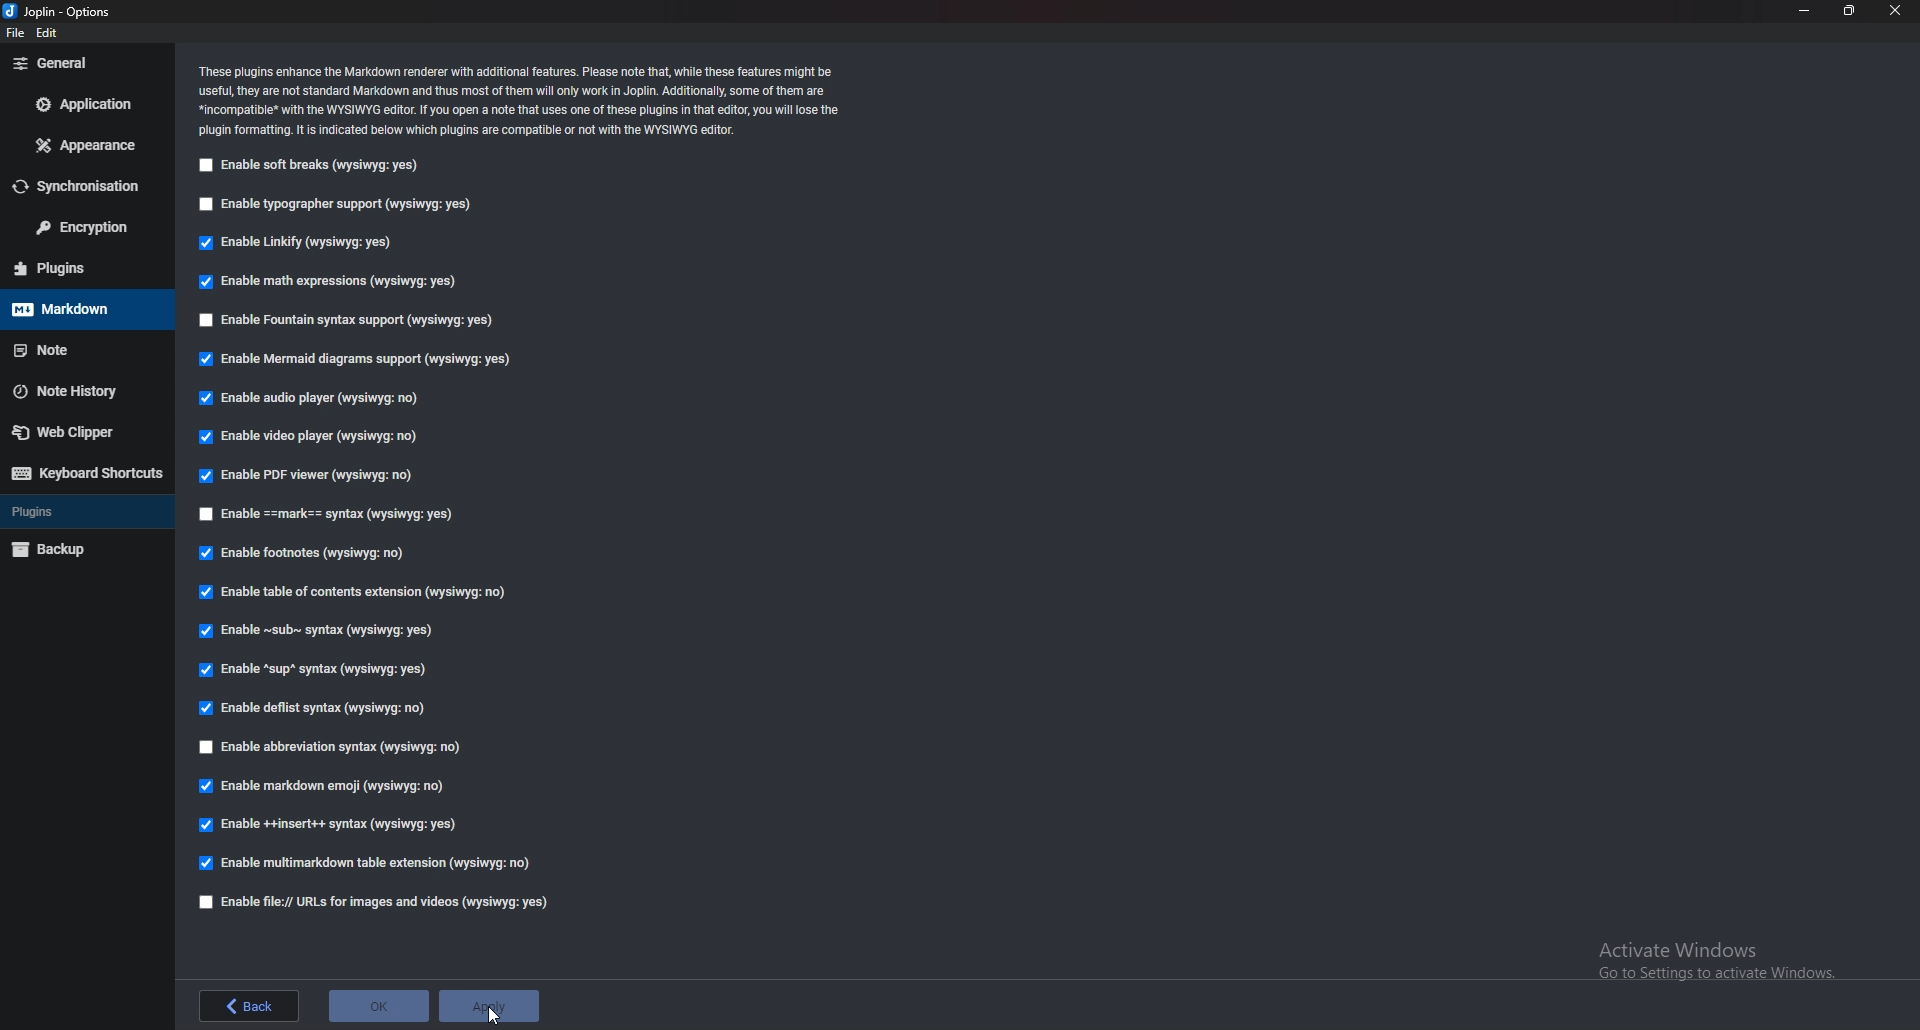 The width and height of the screenshot is (1920, 1030). Describe the element at coordinates (309, 552) in the screenshot. I see `Enable footnotes` at that location.